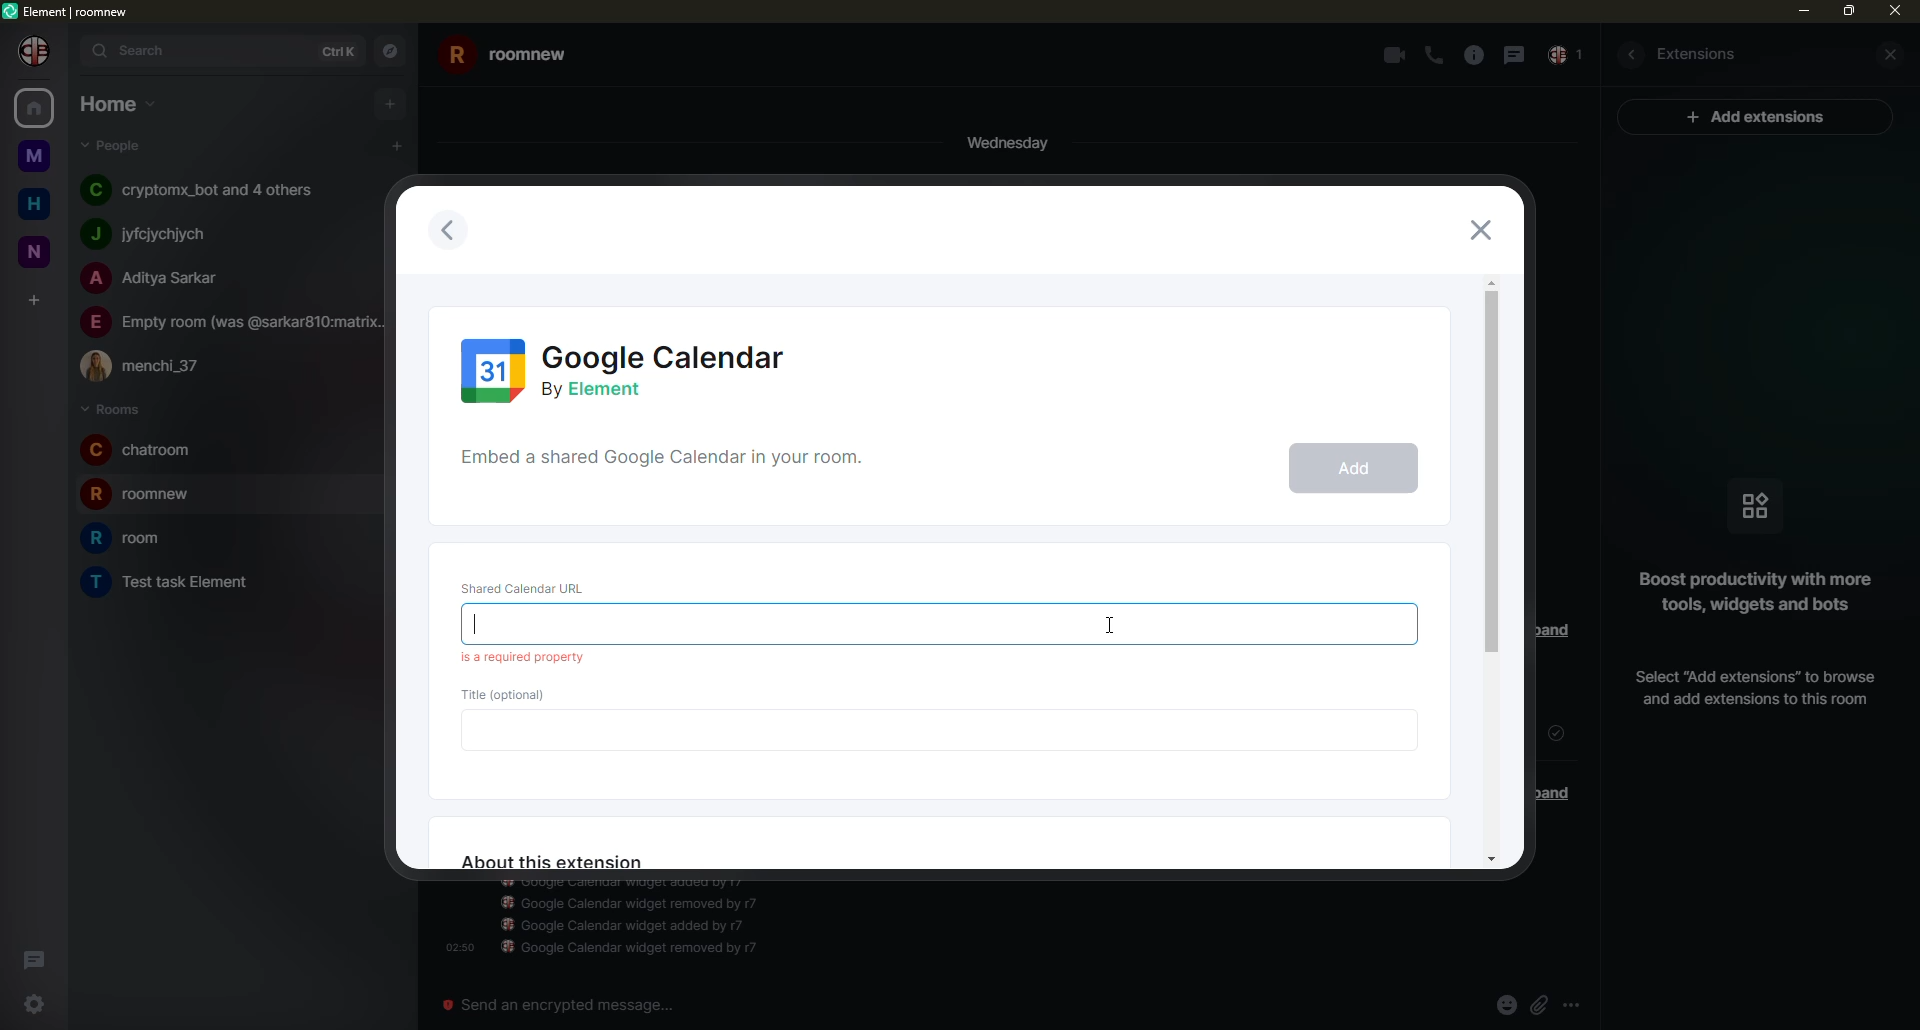 The image size is (1920, 1030). What do you see at coordinates (530, 586) in the screenshot?
I see `url` at bounding box center [530, 586].